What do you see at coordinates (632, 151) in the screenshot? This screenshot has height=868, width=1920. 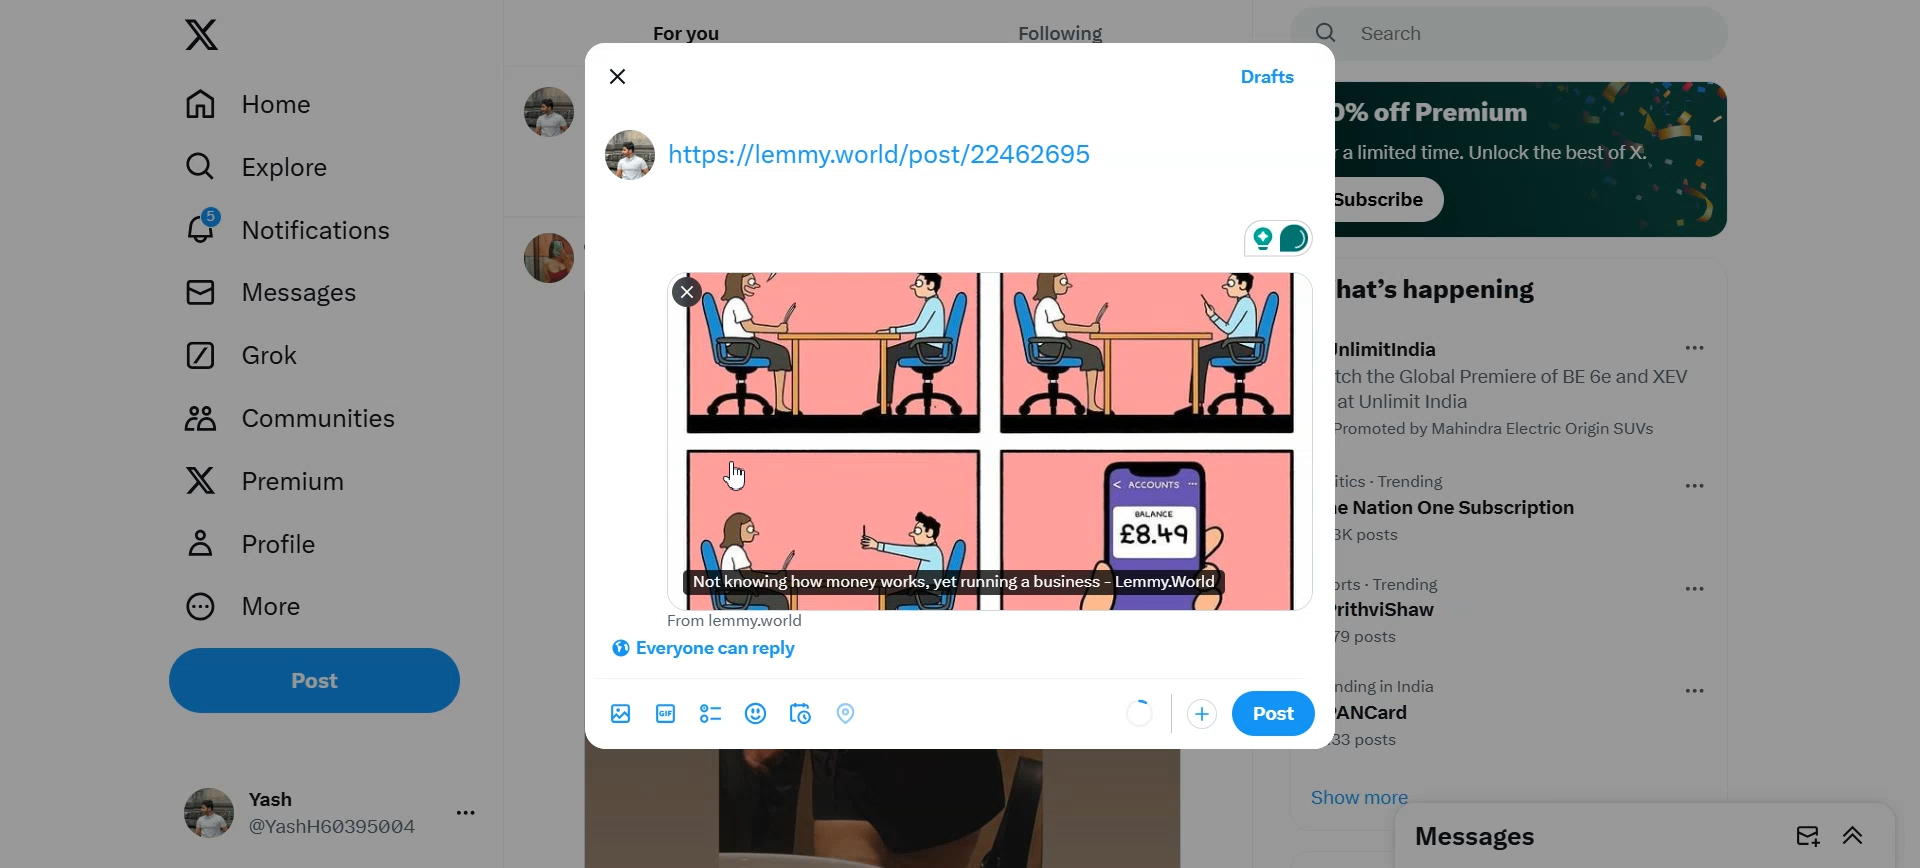 I see `Profile Pic` at bounding box center [632, 151].